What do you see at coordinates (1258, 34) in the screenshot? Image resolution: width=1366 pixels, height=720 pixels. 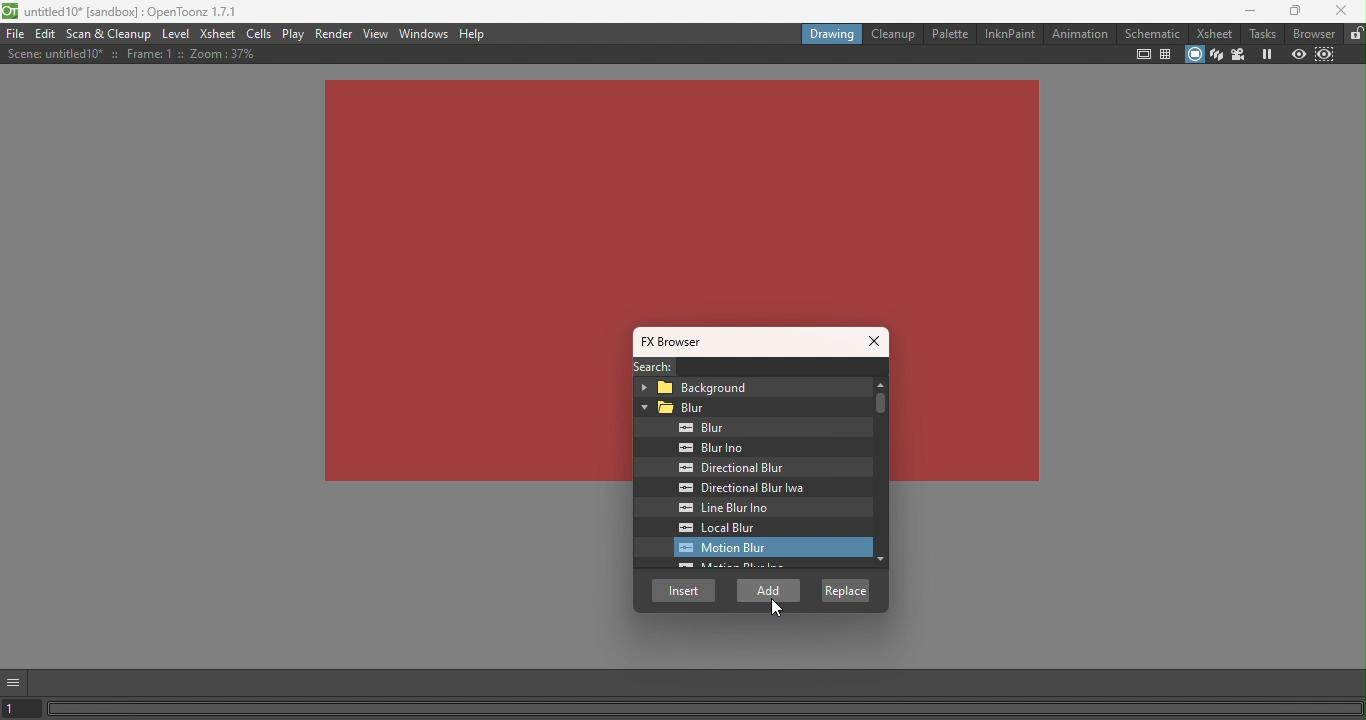 I see `Tasks` at bounding box center [1258, 34].